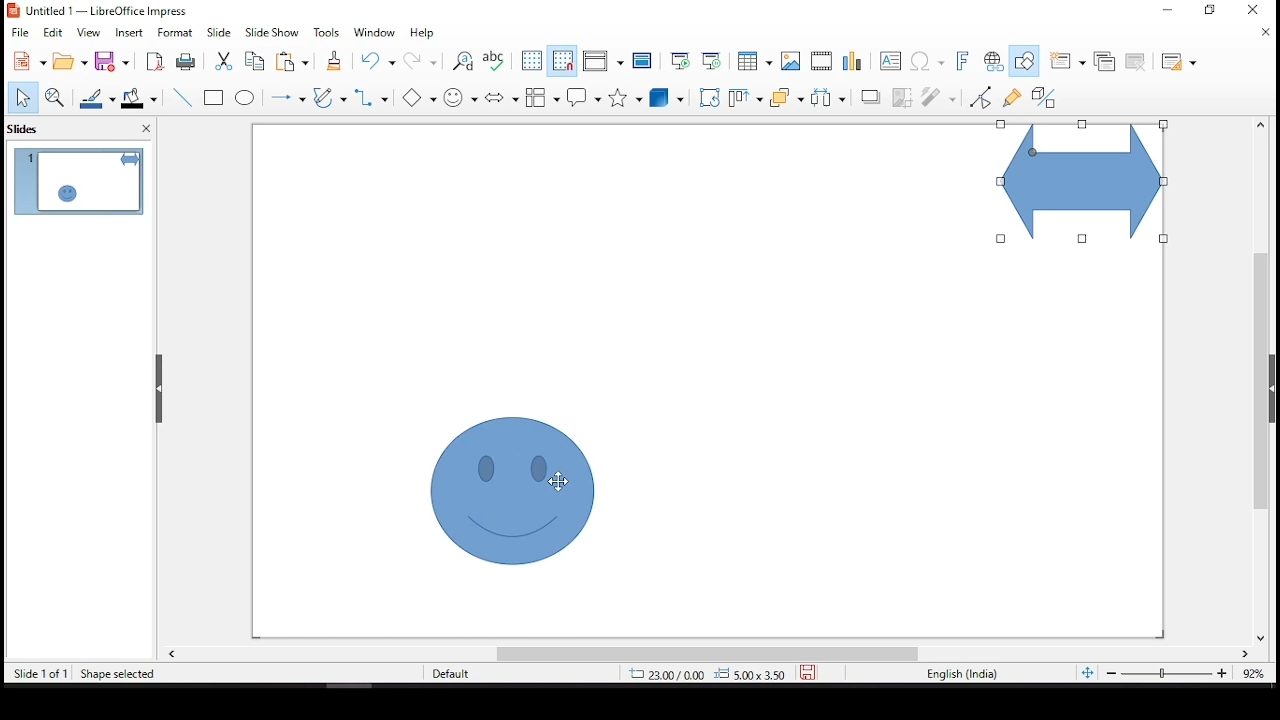 This screenshot has width=1280, height=720. Describe the element at coordinates (585, 98) in the screenshot. I see `callout shapes` at that location.